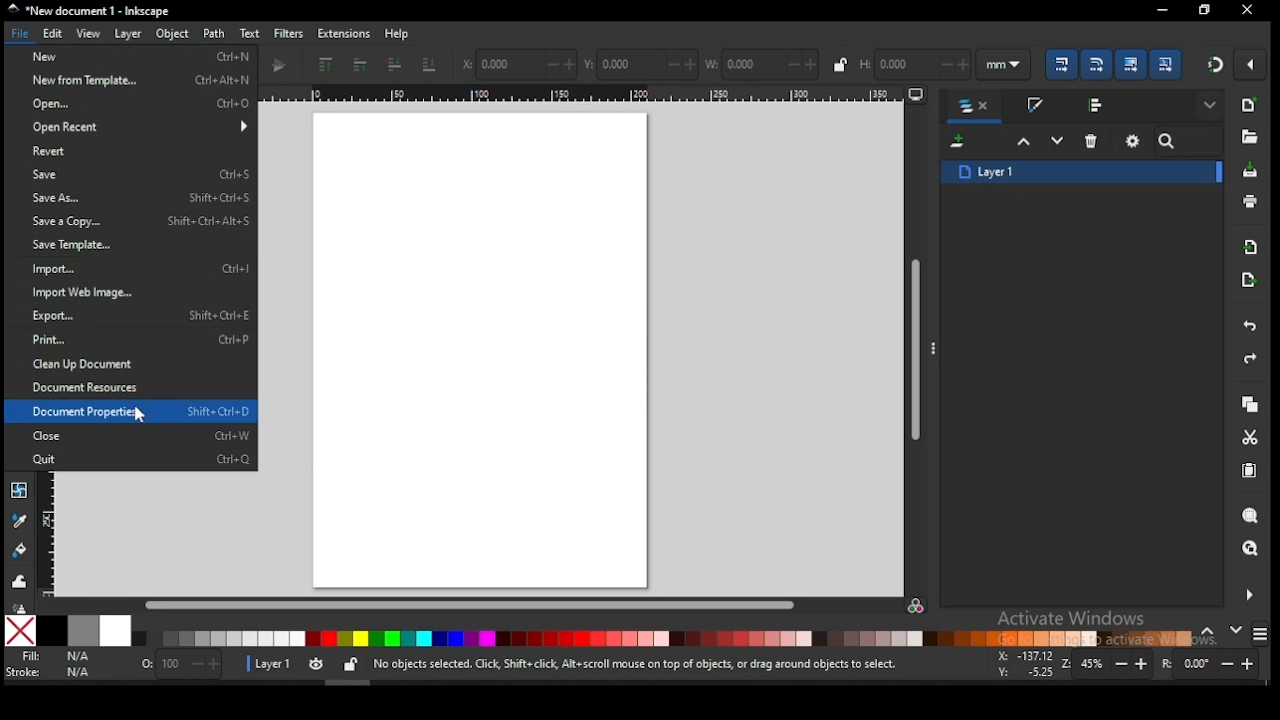 The image size is (1280, 720). I want to click on view, so click(91, 34).